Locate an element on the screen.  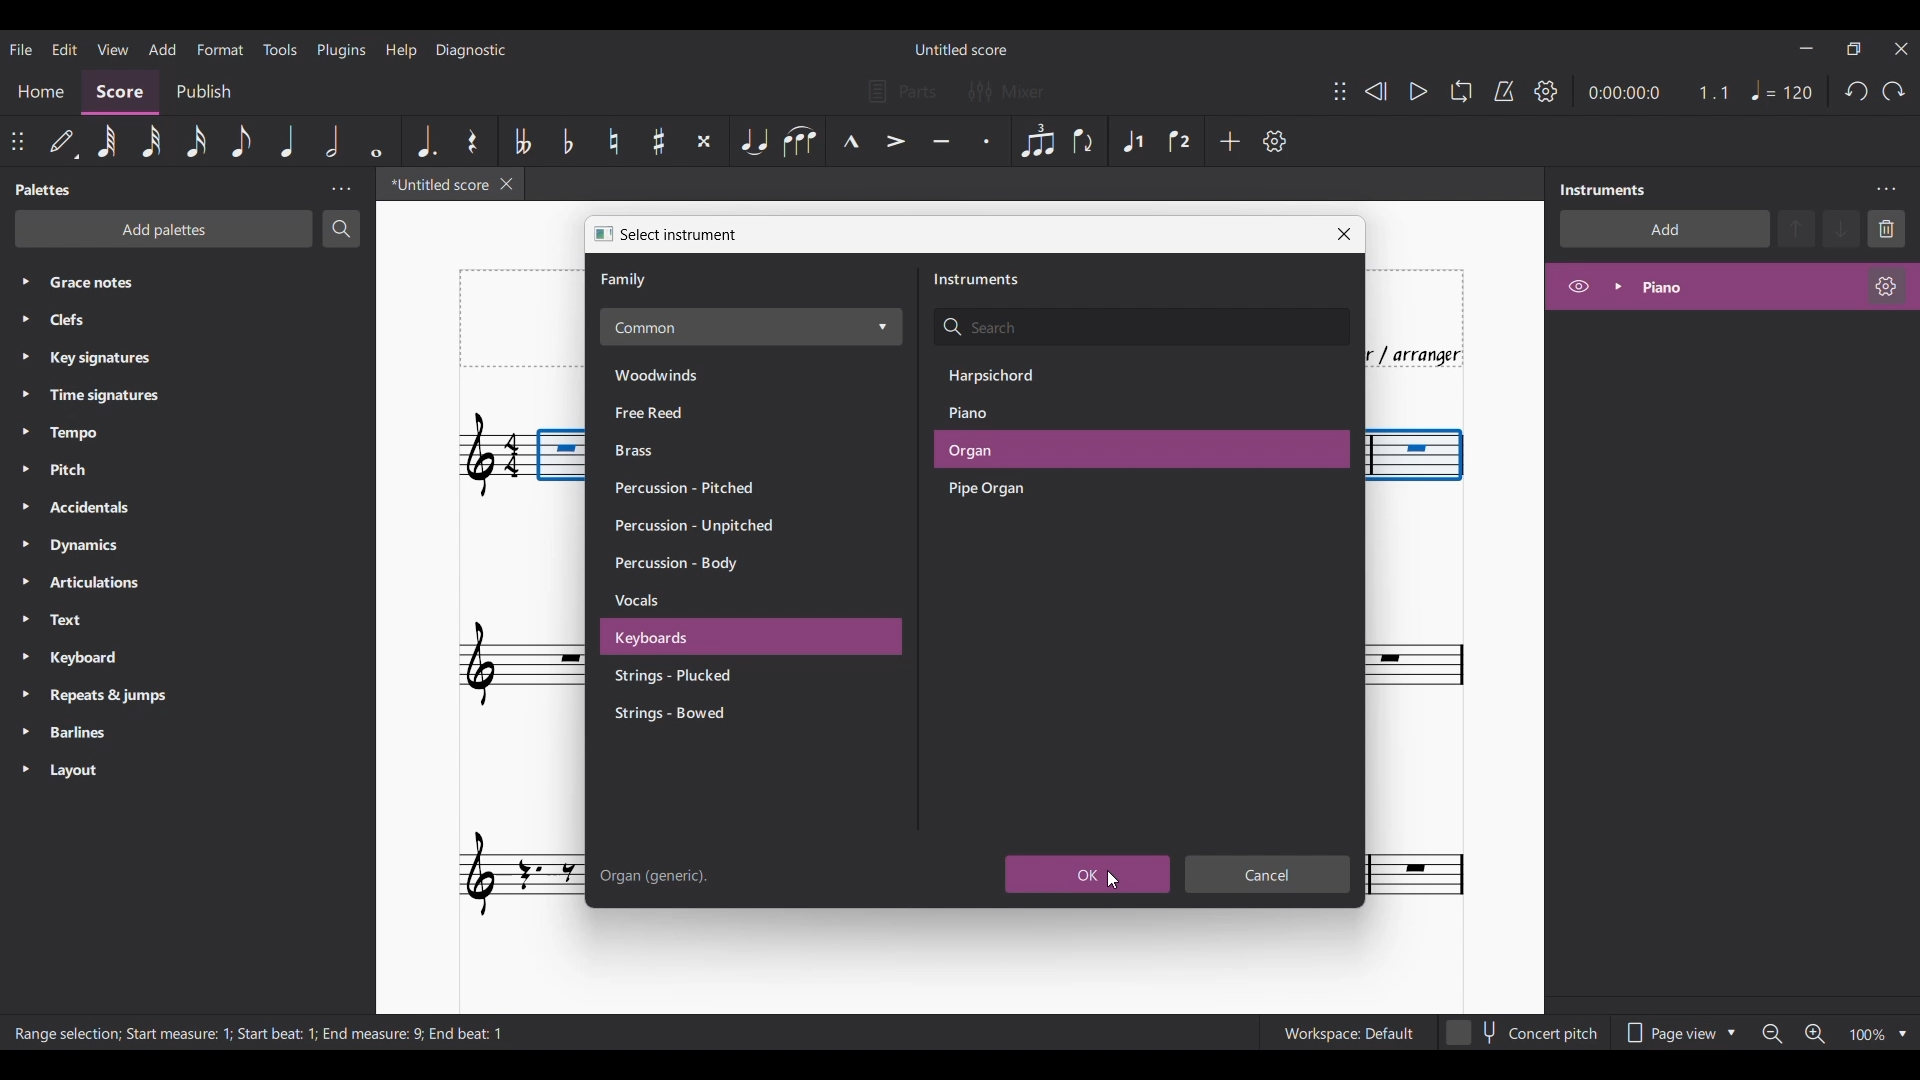
Format menu is located at coordinates (220, 48).